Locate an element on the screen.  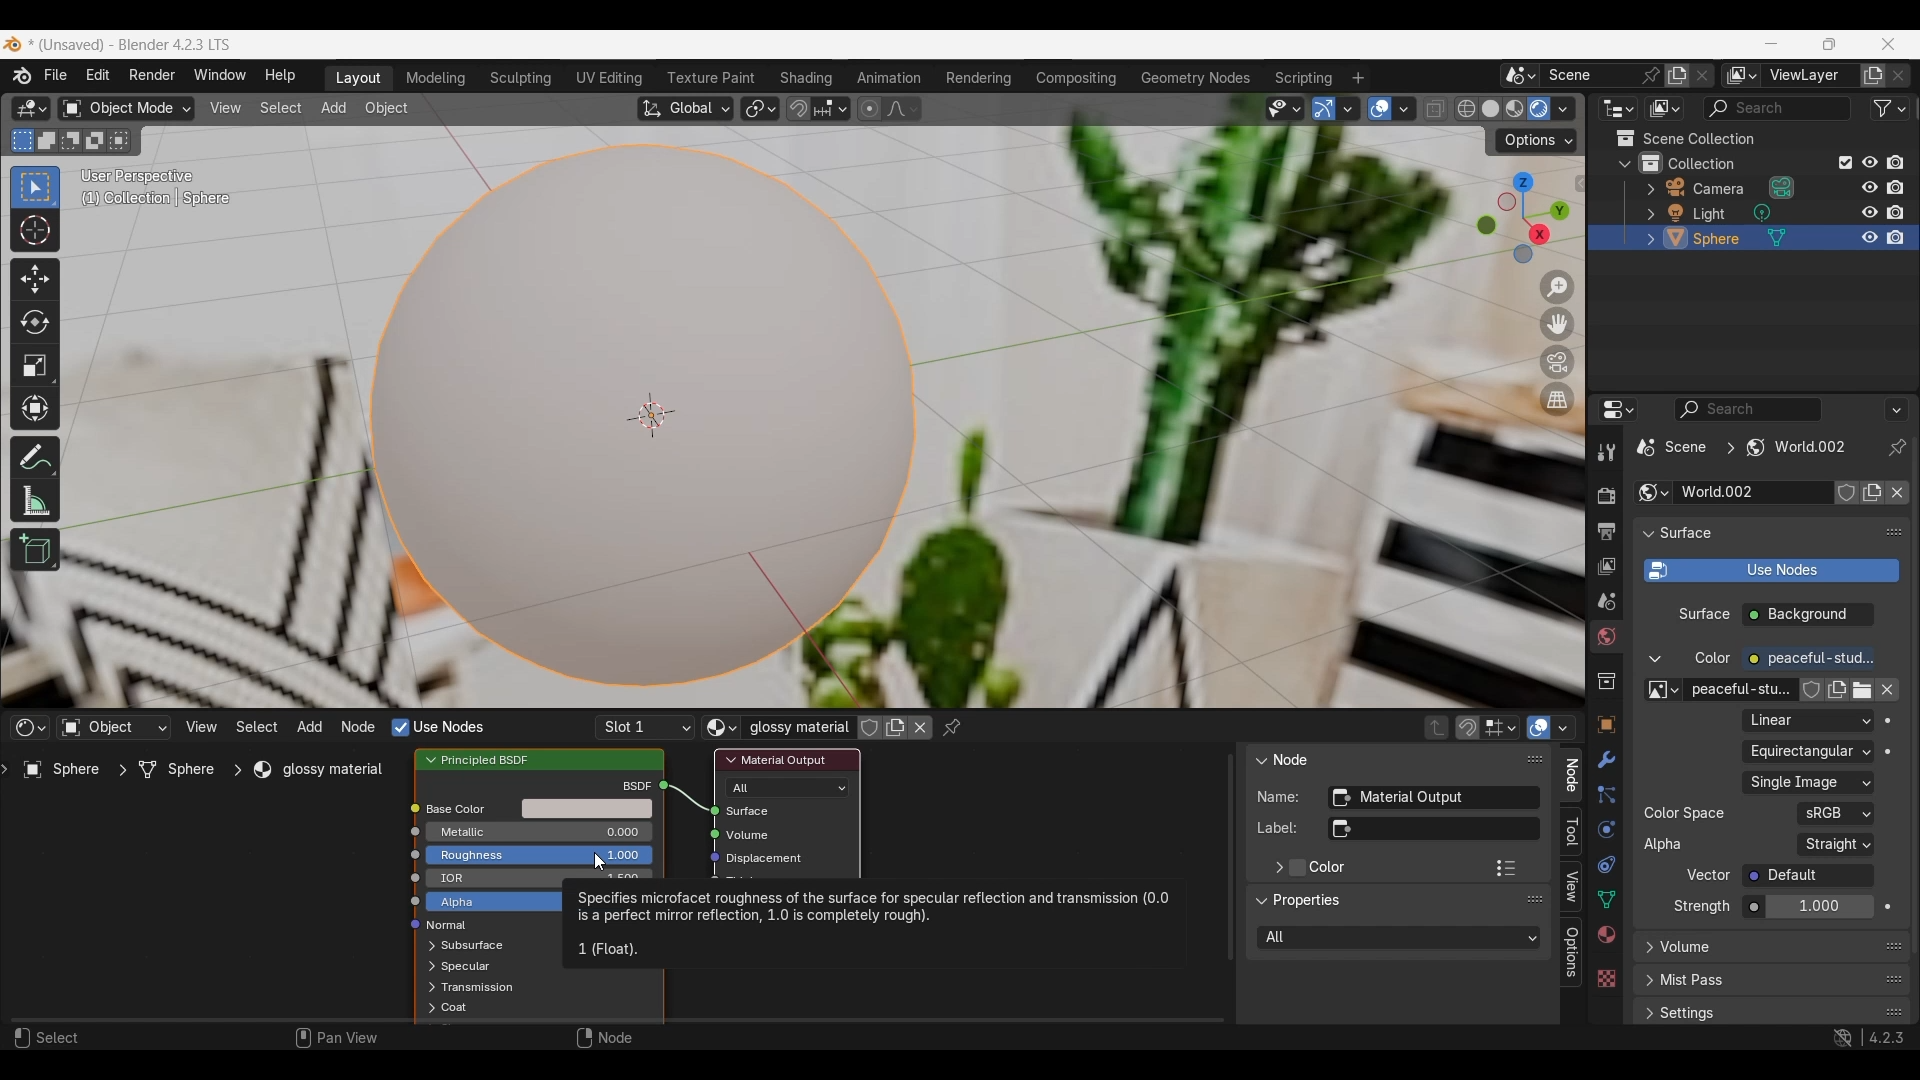
Strength of the emitted light is located at coordinates (1808, 907).